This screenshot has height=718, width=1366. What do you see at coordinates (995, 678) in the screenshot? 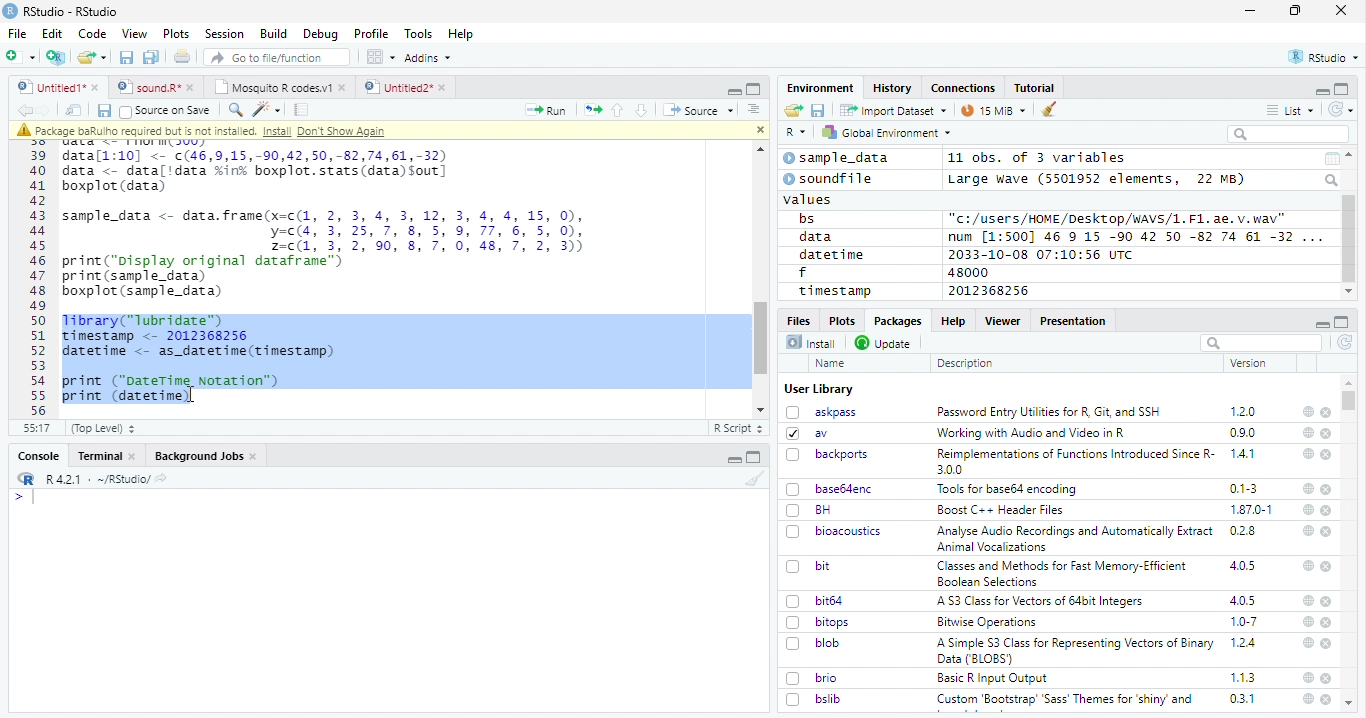
I see `Basic R Input Output` at bounding box center [995, 678].